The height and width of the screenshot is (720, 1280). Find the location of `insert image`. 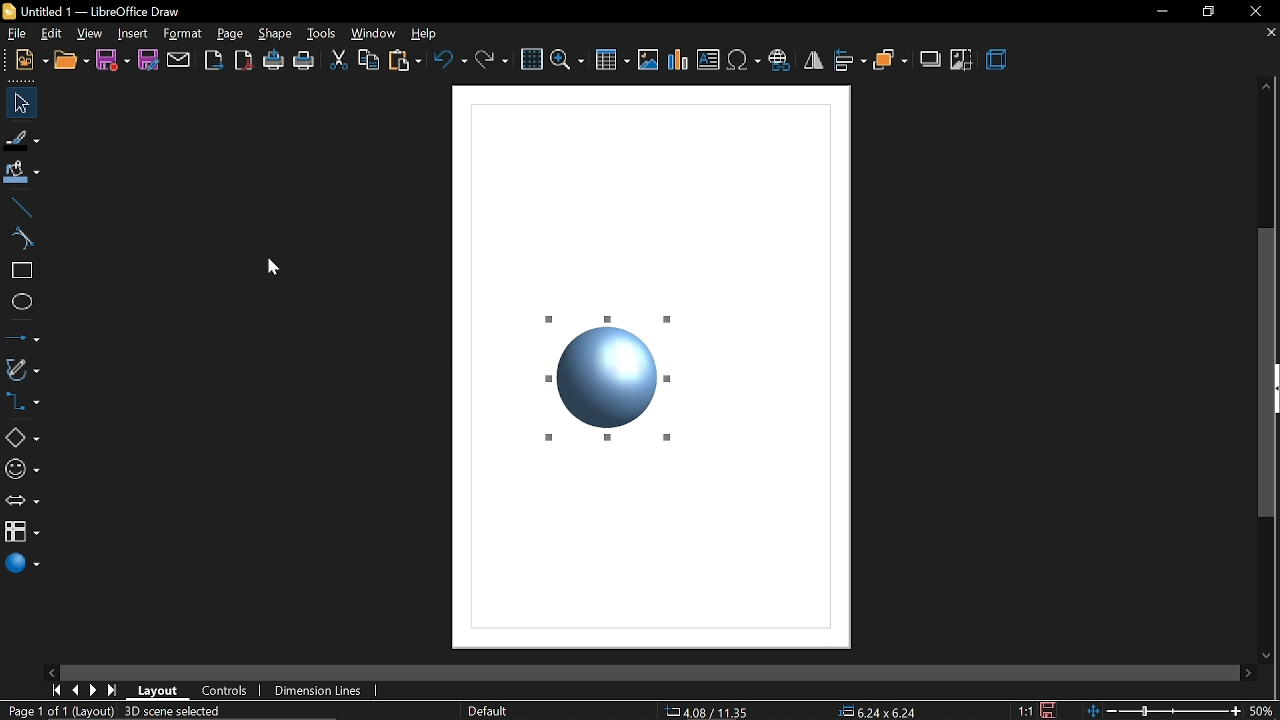

insert image is located at coordinates (648, 59).